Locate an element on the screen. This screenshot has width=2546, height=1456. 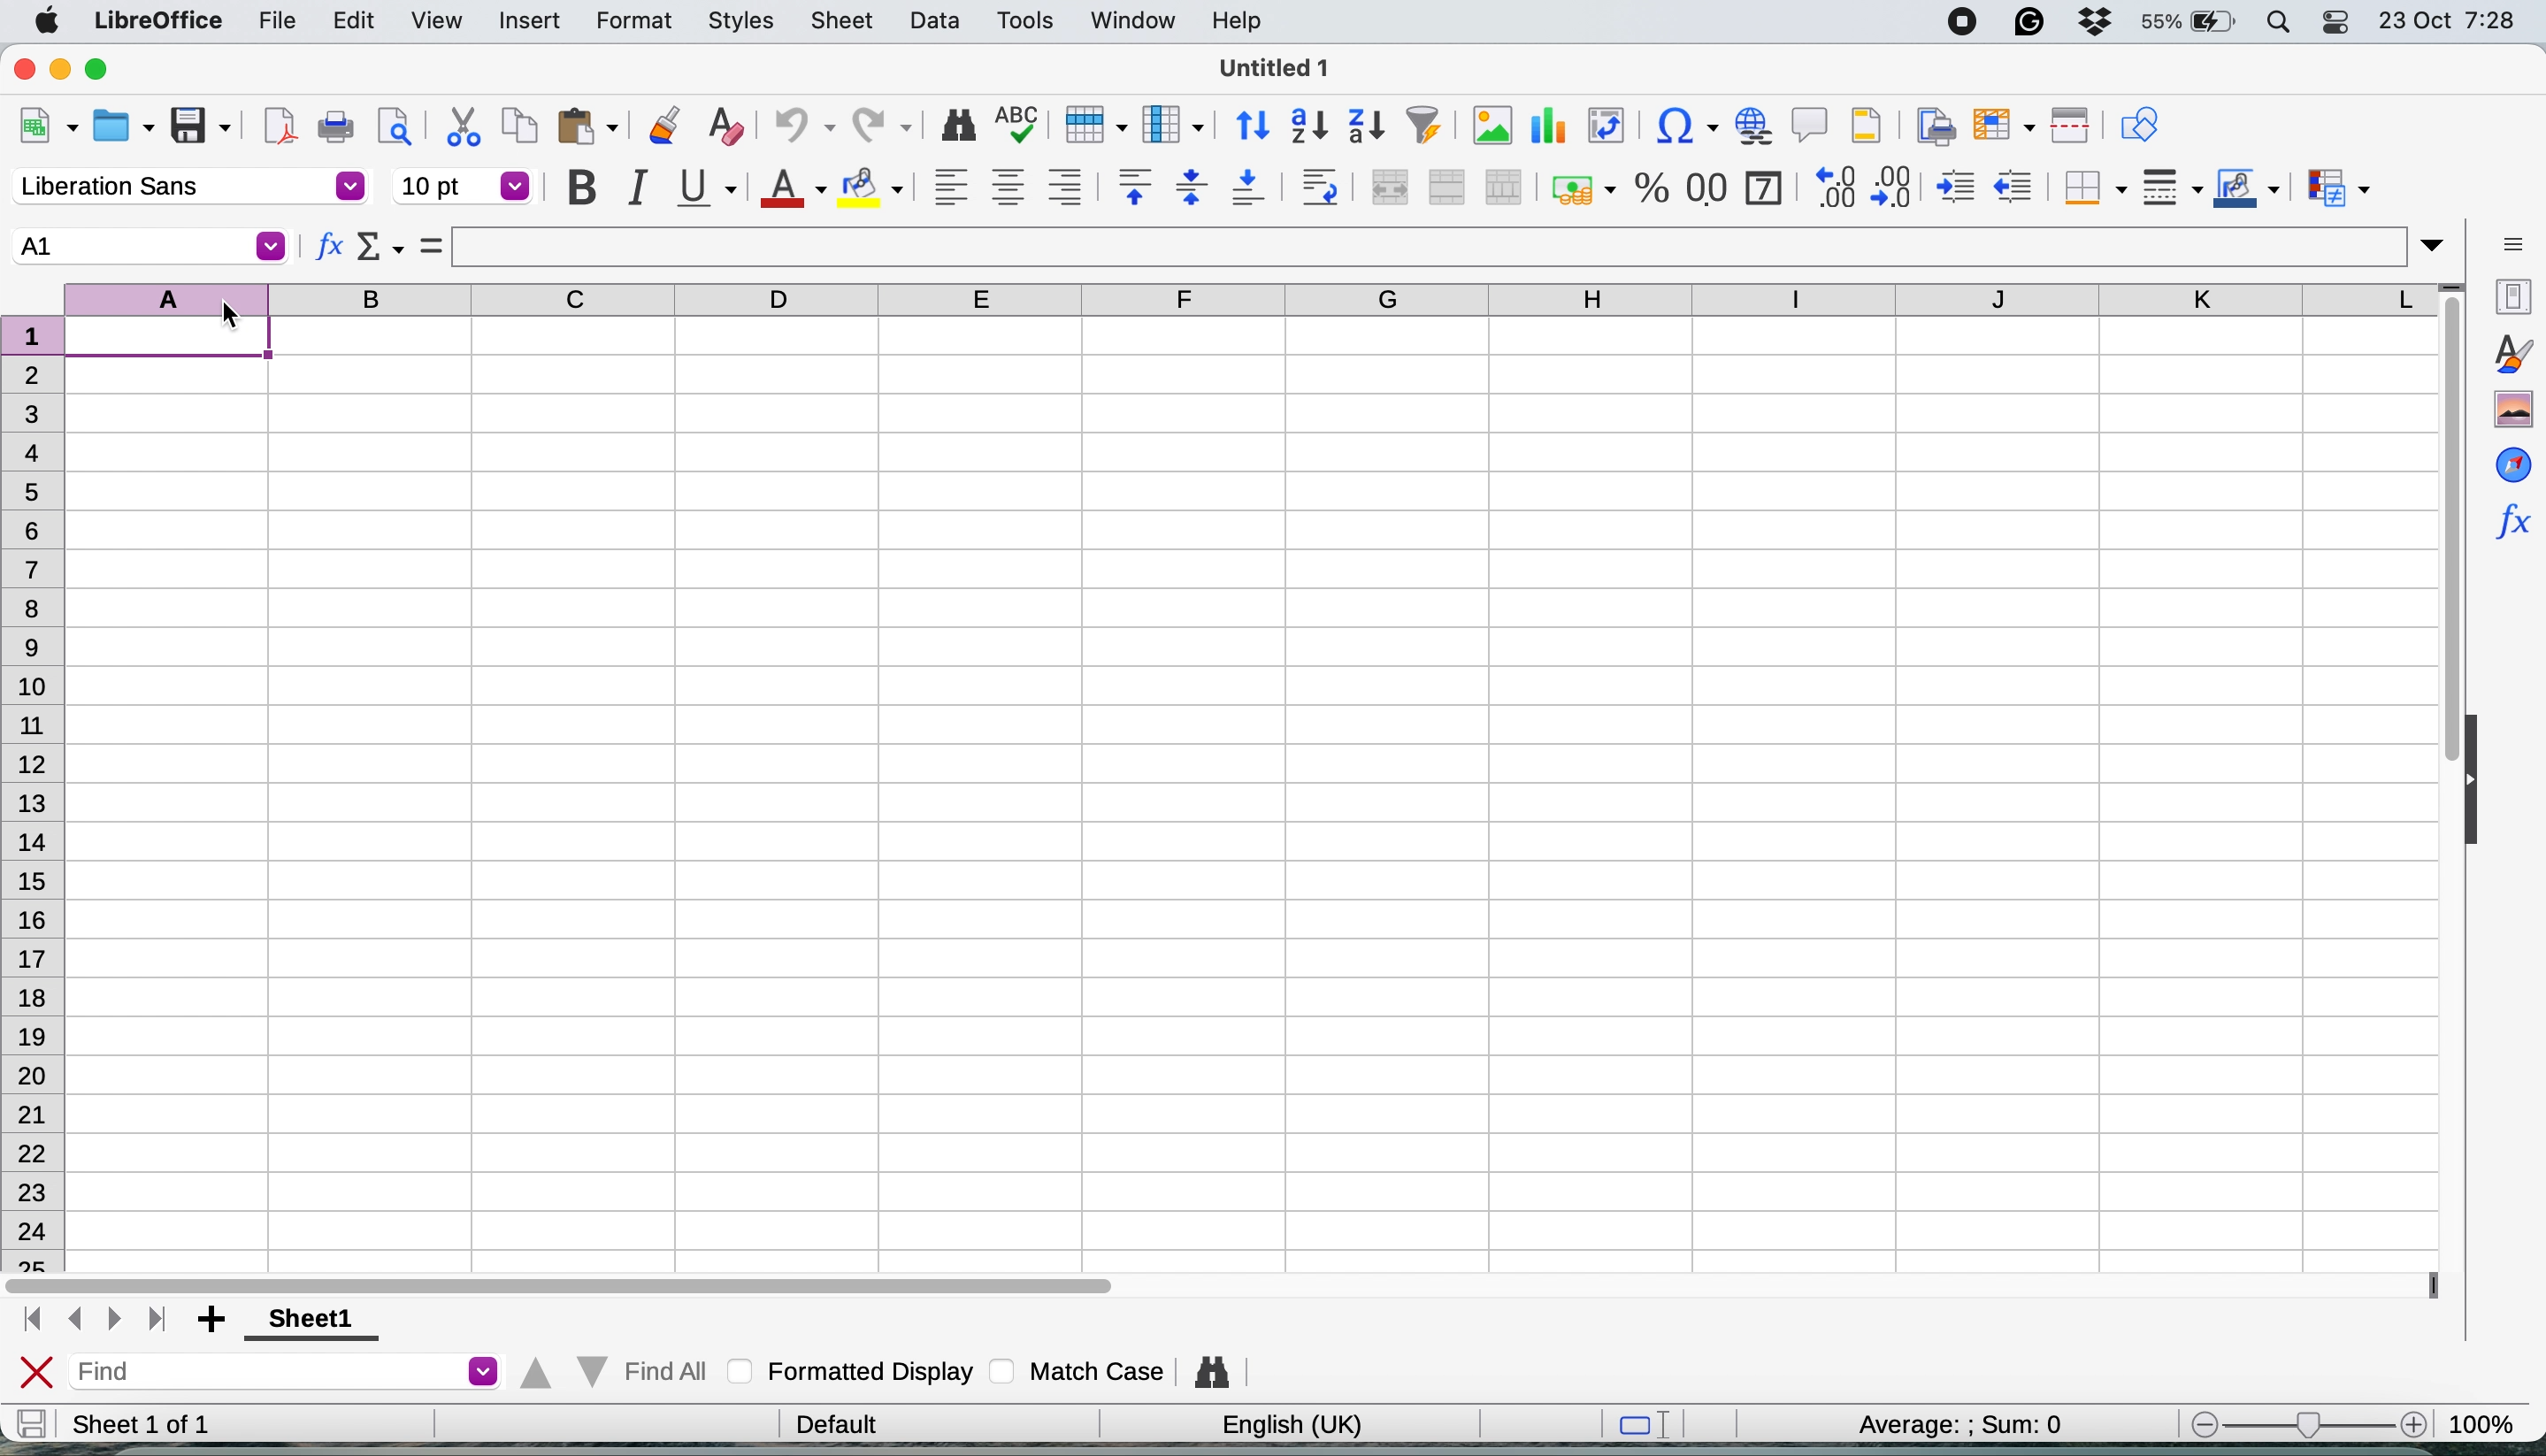
wrap text is located at coordinates (1325, 187).